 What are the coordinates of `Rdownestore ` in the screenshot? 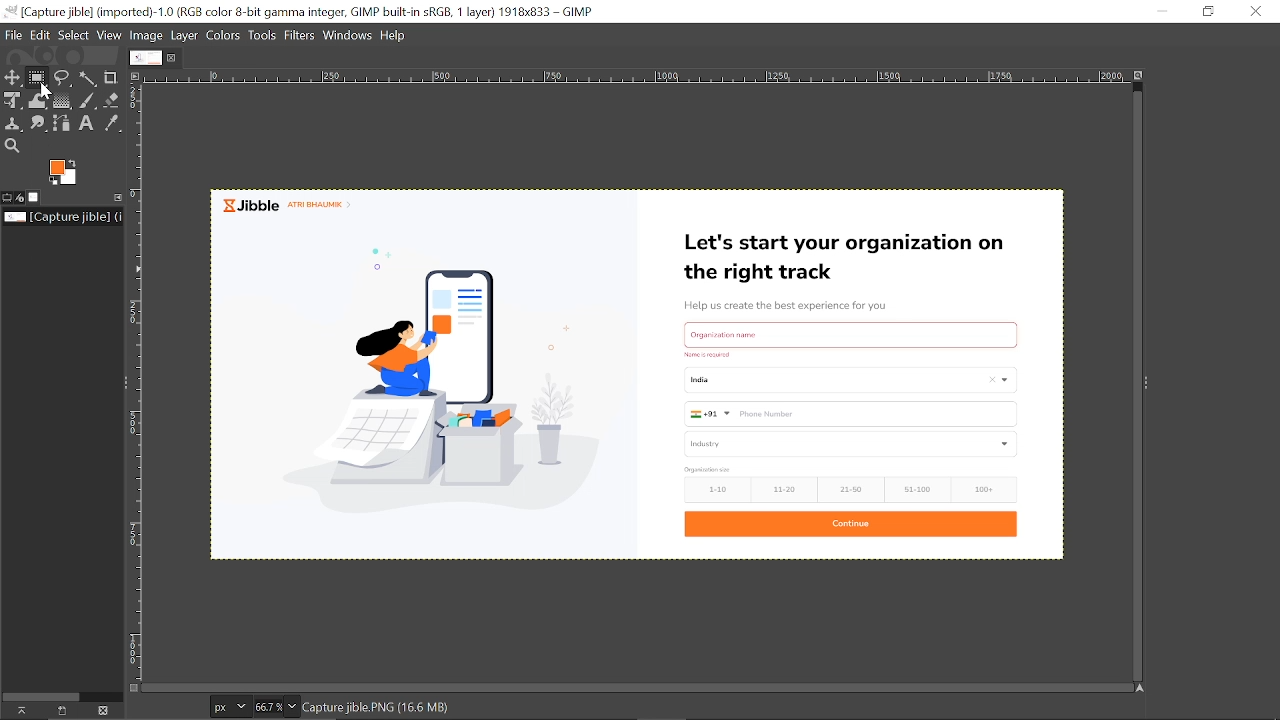 It's located at (1210, 11).